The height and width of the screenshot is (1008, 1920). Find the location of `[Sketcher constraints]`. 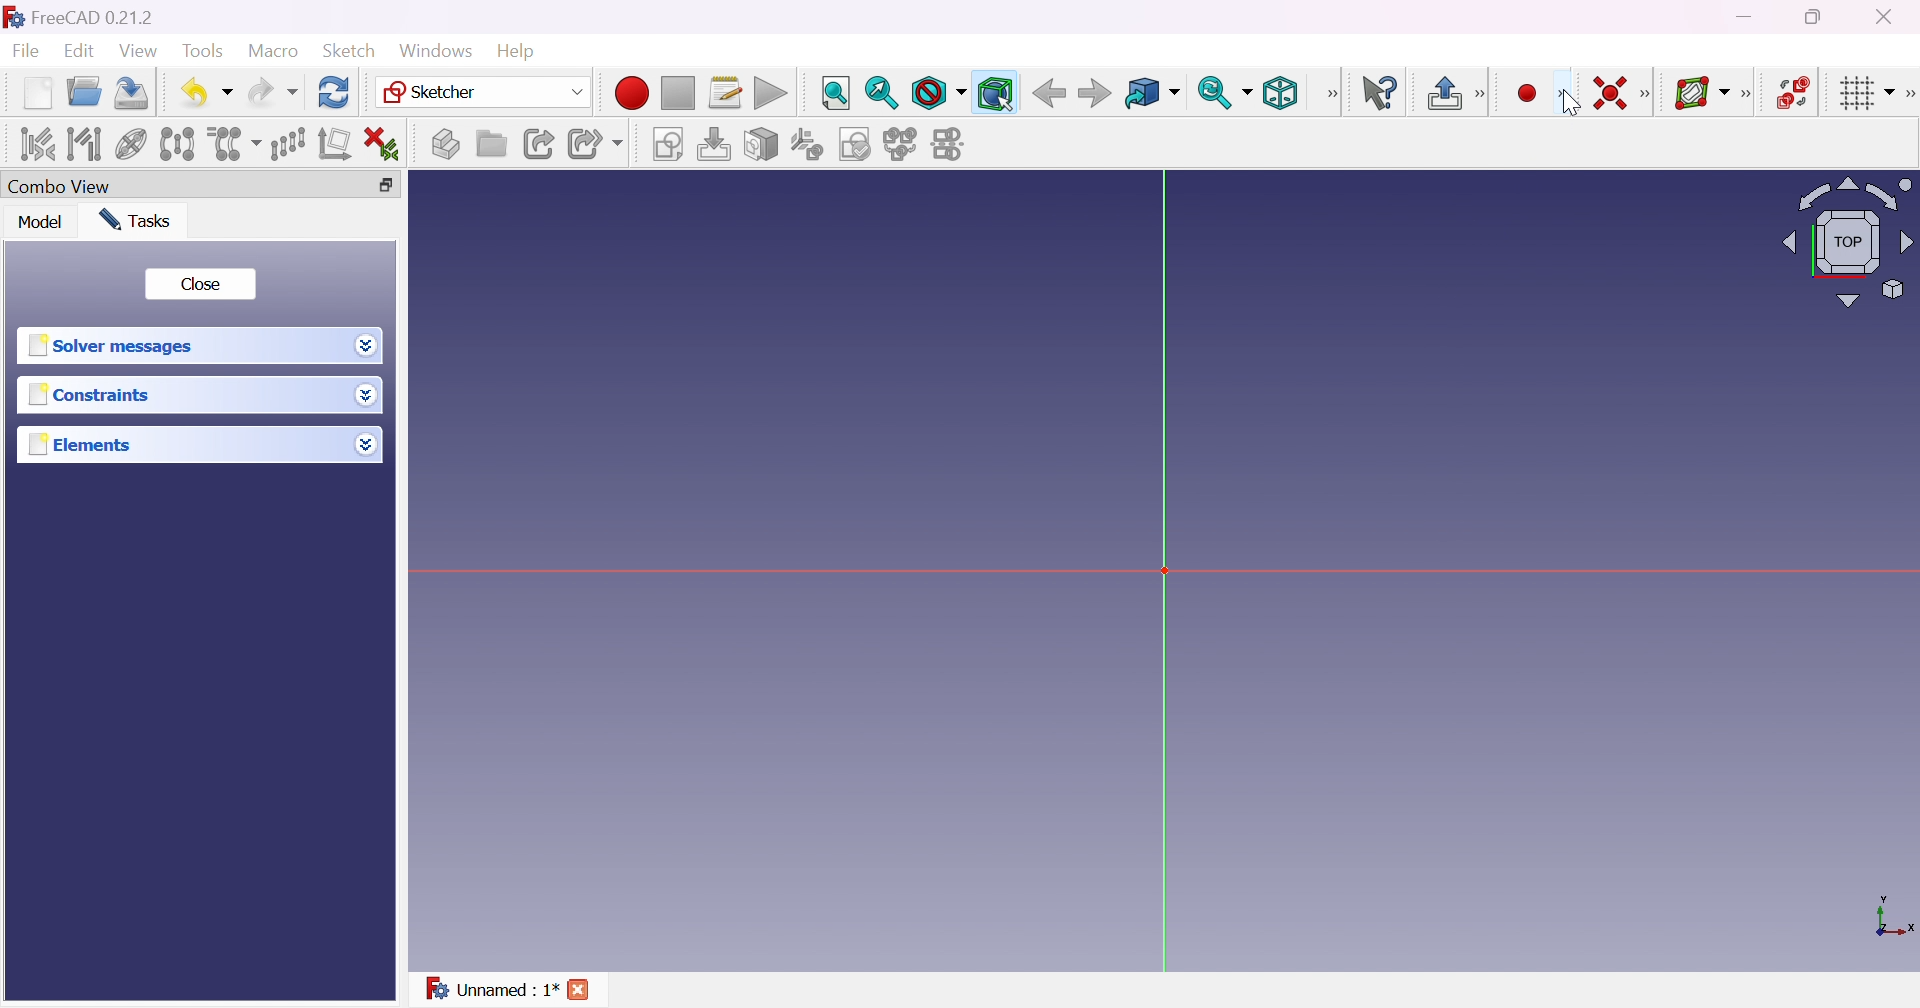

[Sketcher constraints] is located at coordinates (1649, 95).